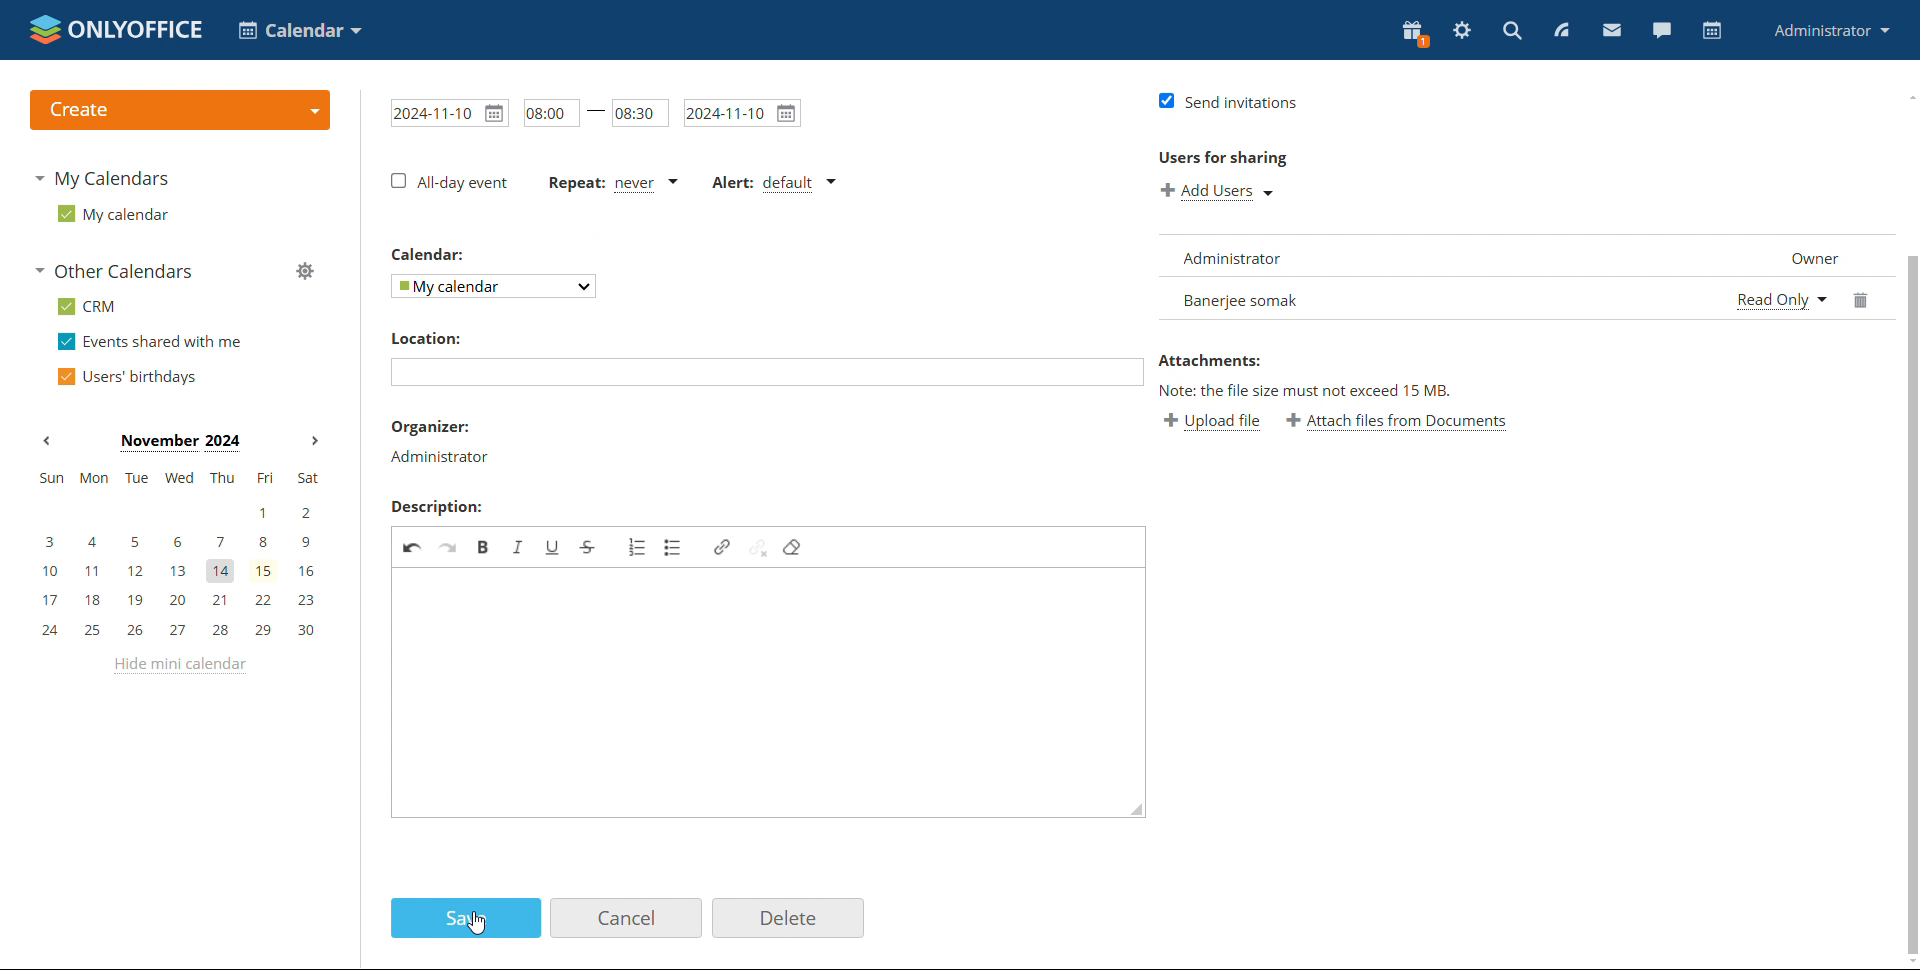 The image size is (1920, 970). What do you see at coordinates (46, 441) in the screenshot?
I see `previous month` at bounding box center [46, 441].